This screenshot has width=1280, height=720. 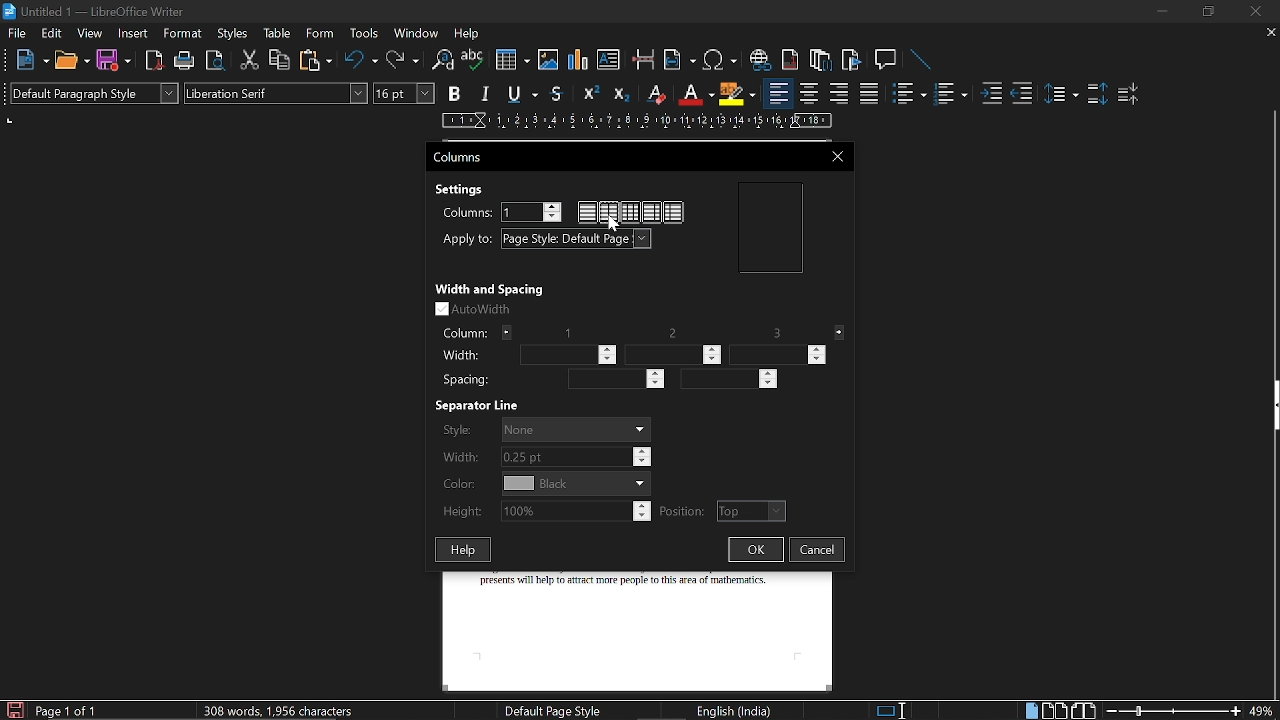 What do you see at coordinates (654, 94) in the screenshot?
I see `Eraser` at bounding box center [654, 94].